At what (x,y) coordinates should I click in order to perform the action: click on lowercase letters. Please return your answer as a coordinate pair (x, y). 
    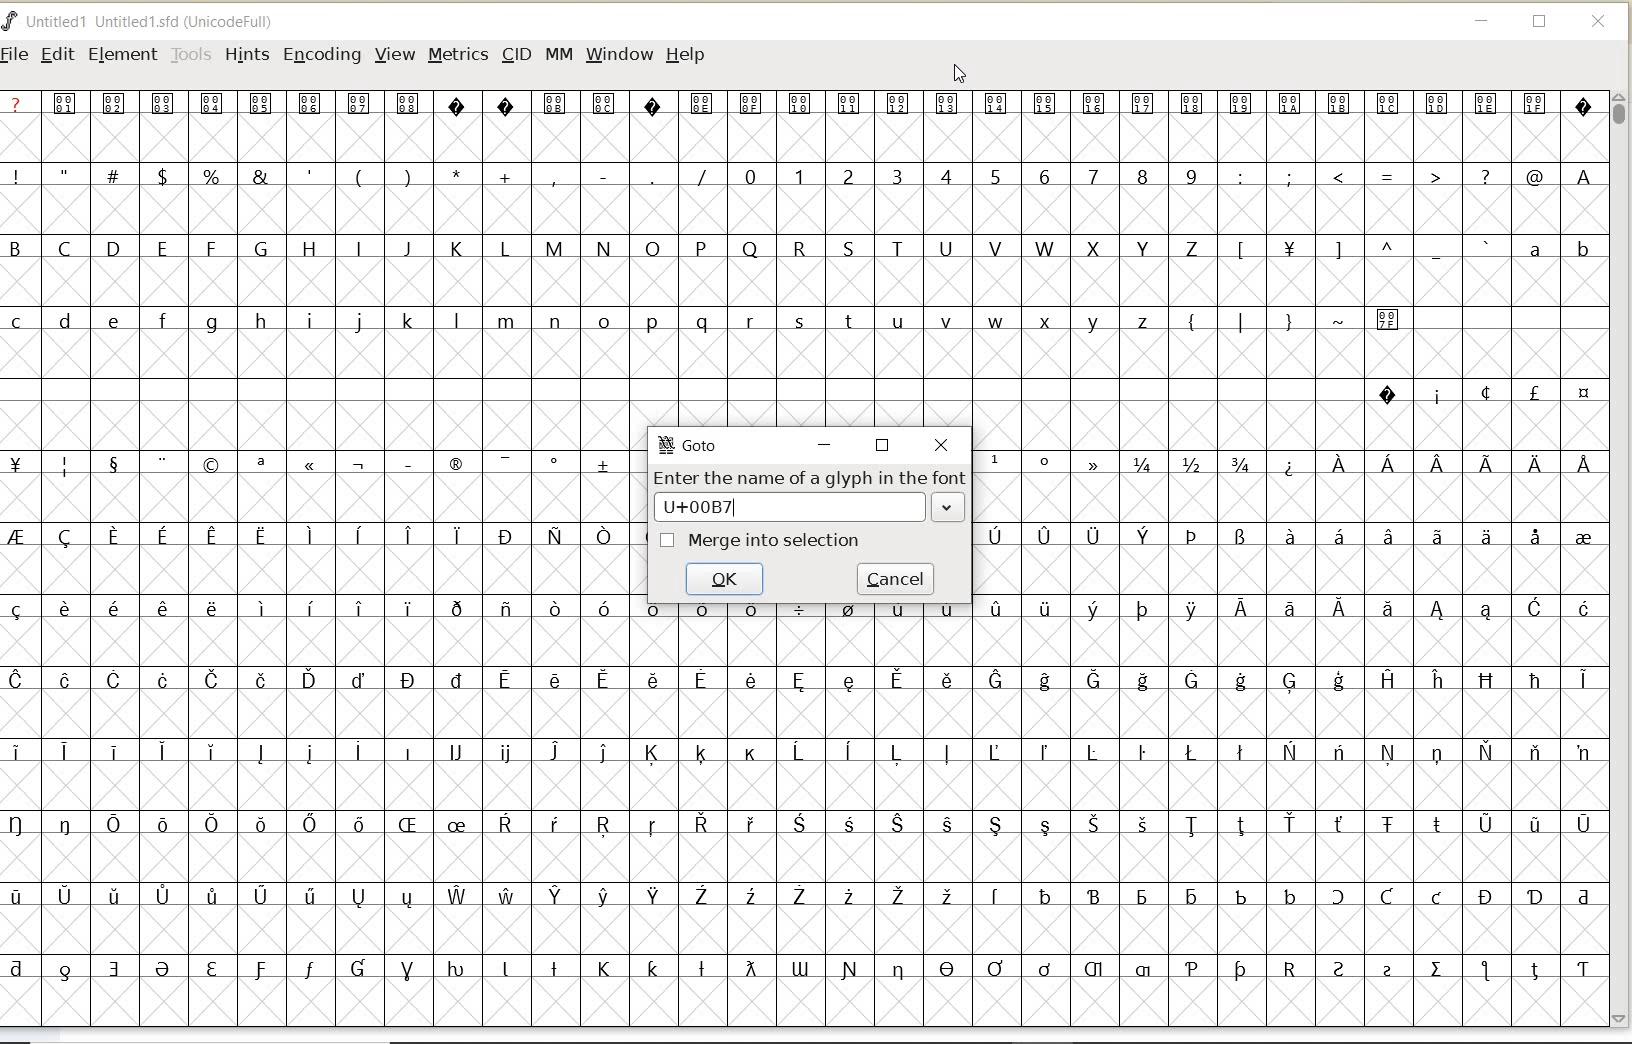
    Looking at the image, I should click on (1558, 253).